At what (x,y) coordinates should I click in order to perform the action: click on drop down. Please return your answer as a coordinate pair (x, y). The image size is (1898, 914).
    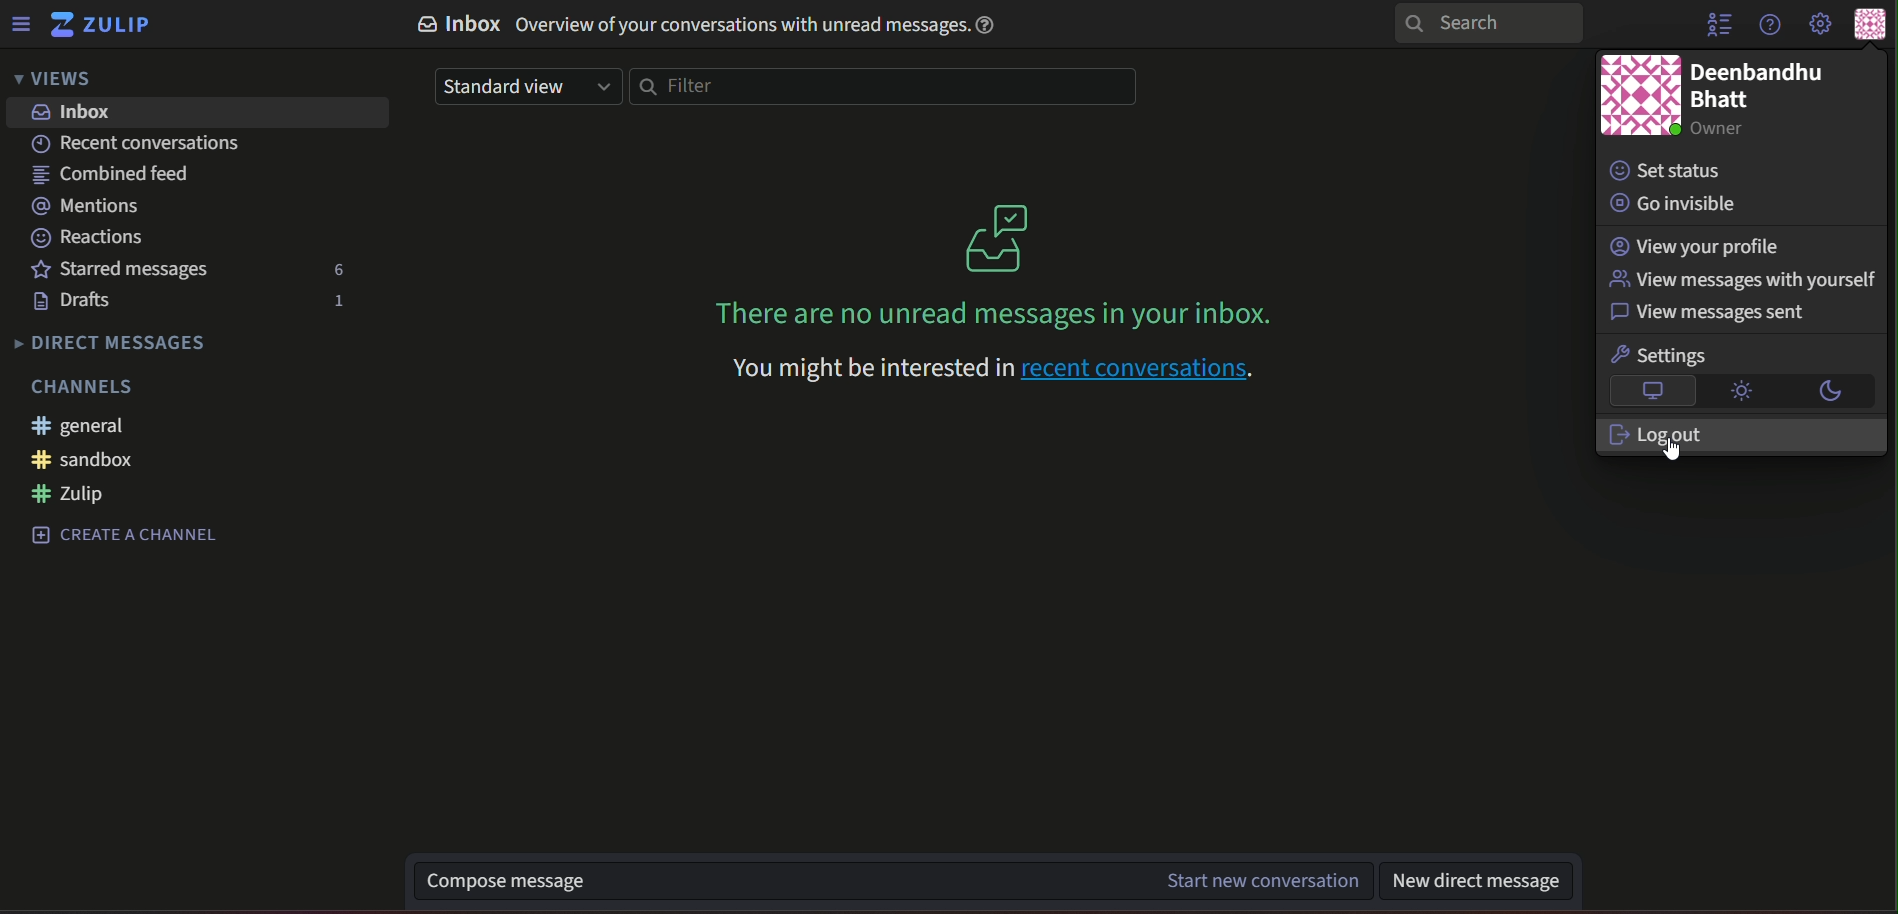
    Looking at the image, I should click on (529, 87).